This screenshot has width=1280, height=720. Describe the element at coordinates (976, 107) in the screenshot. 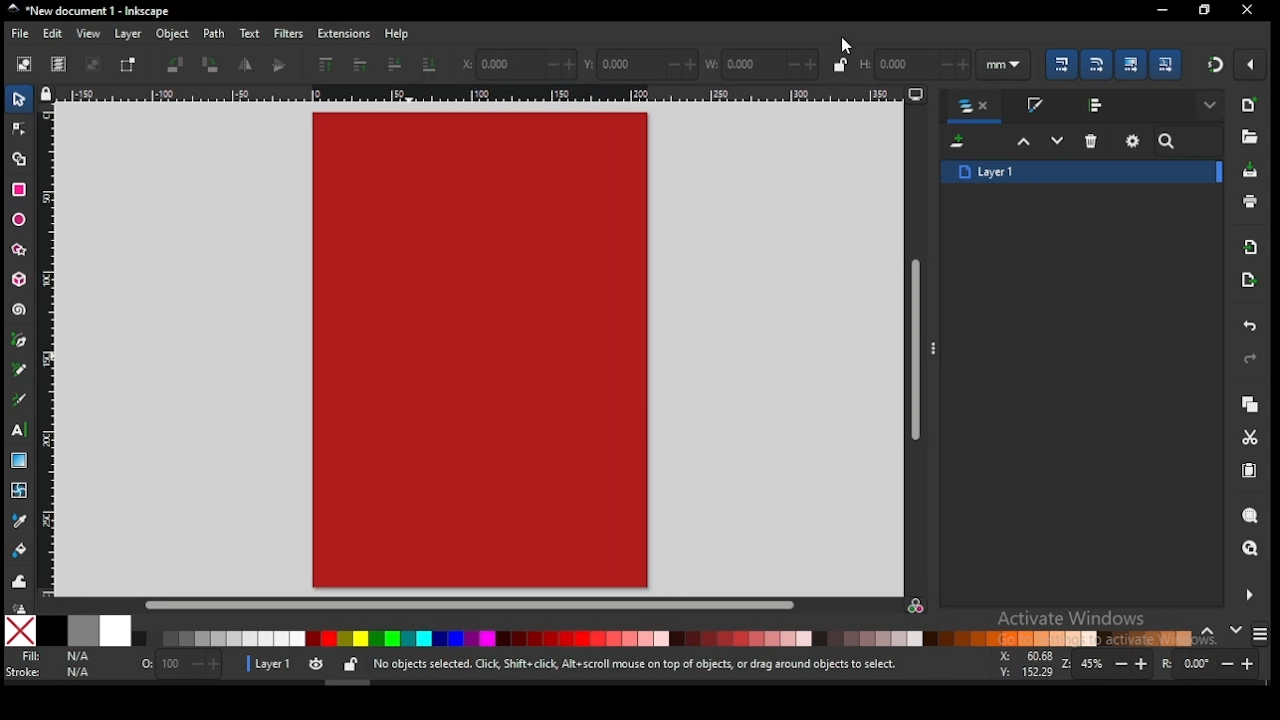

I see `layers and objects` at that location.